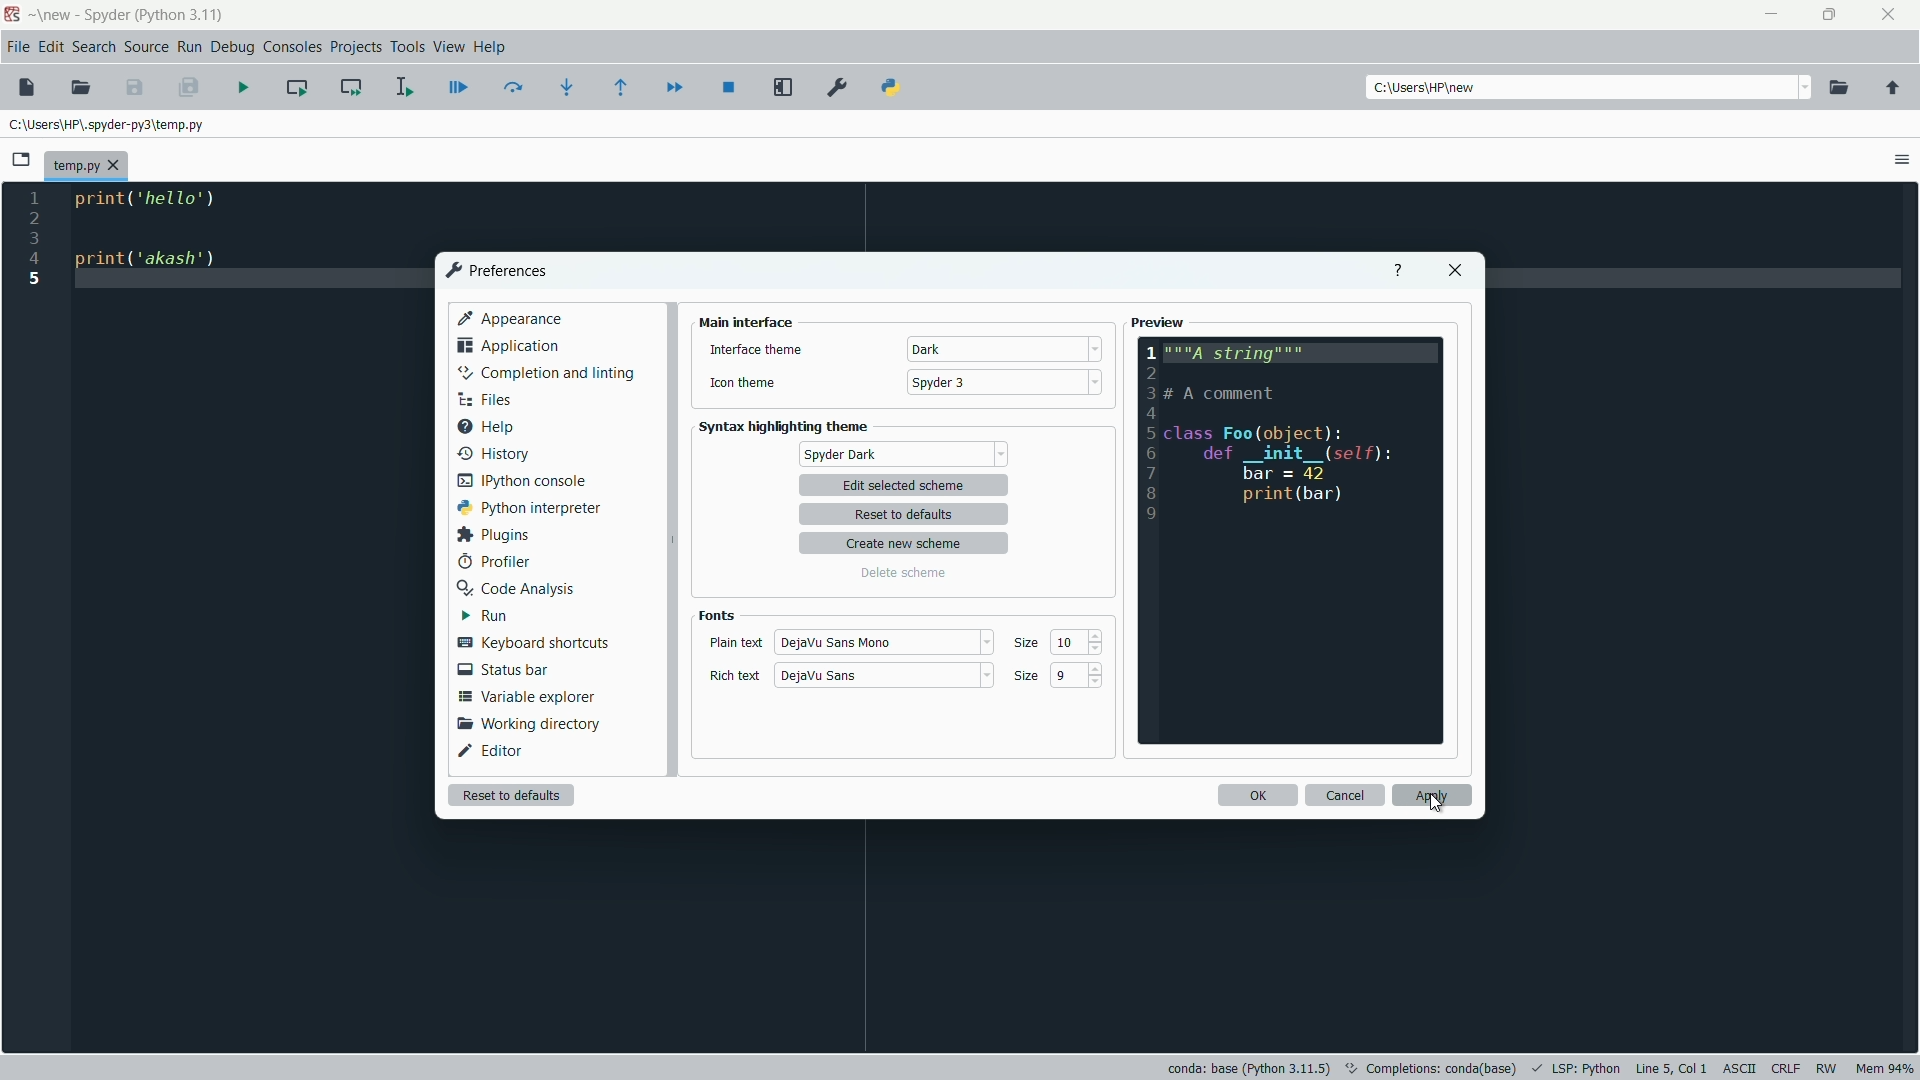 The width and height of the screenshot is (1920, 1080). Describe the element at coordinates (568, 86) in the screenshot. I see `step into function` at that location.